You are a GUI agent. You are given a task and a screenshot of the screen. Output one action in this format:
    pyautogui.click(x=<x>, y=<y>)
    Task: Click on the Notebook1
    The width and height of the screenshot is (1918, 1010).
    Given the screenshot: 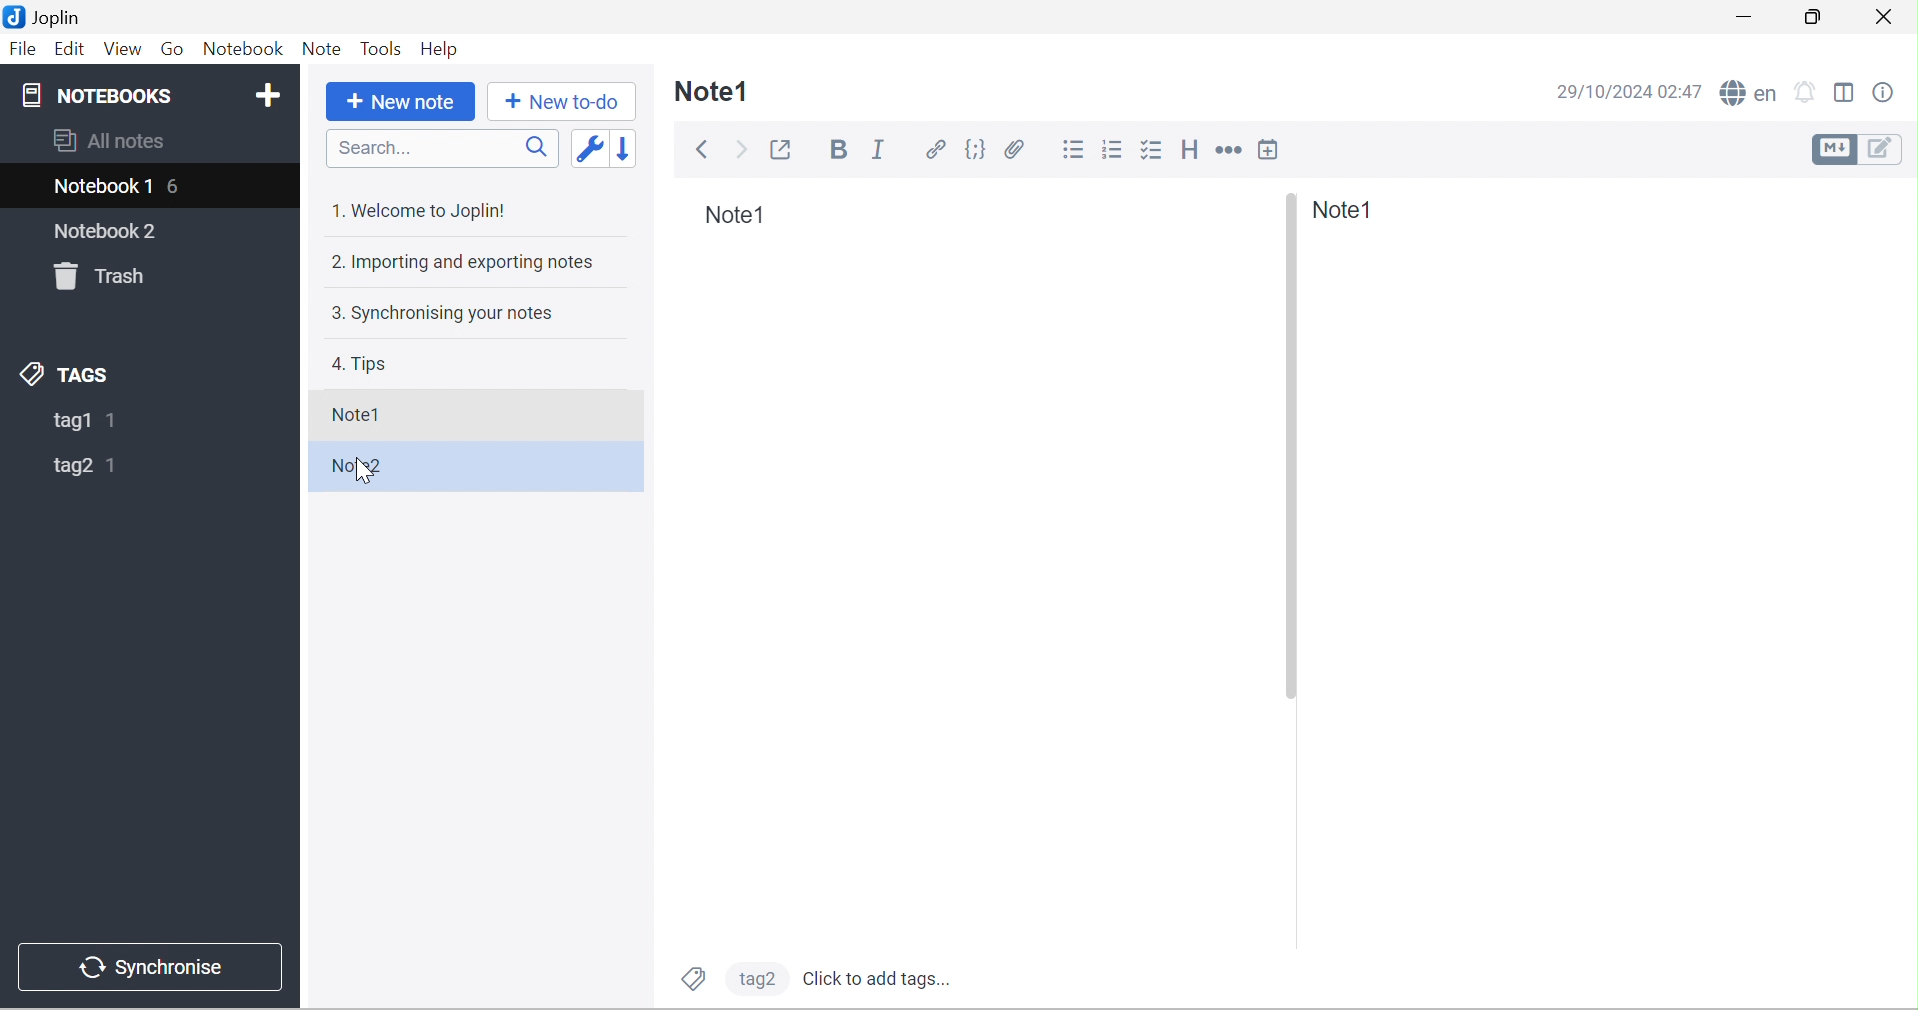 What is the action you would take?
    pyautogui.click(x=99, y=186)
    